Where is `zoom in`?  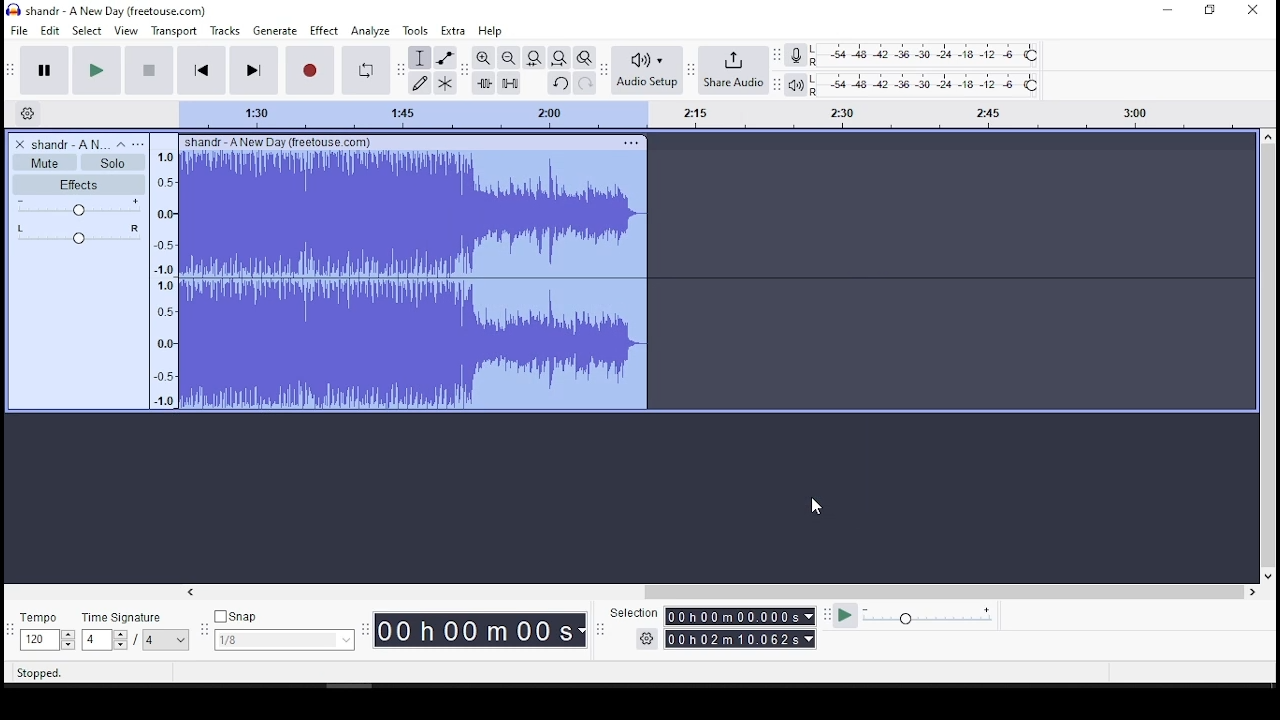
zoom in is located at coordinates (483, 58).